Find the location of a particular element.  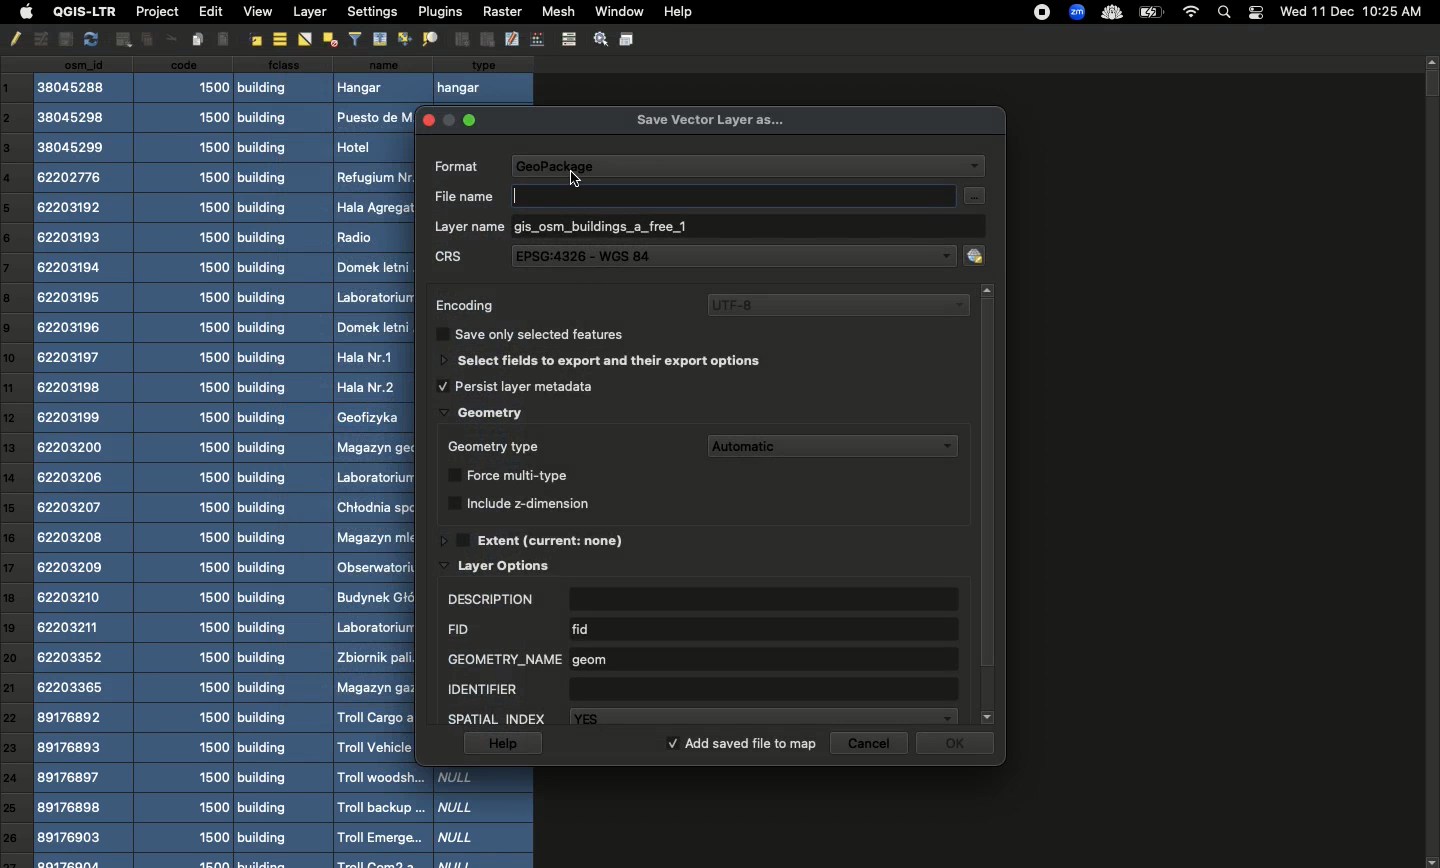

Align right is located at coordinates (255, 39).